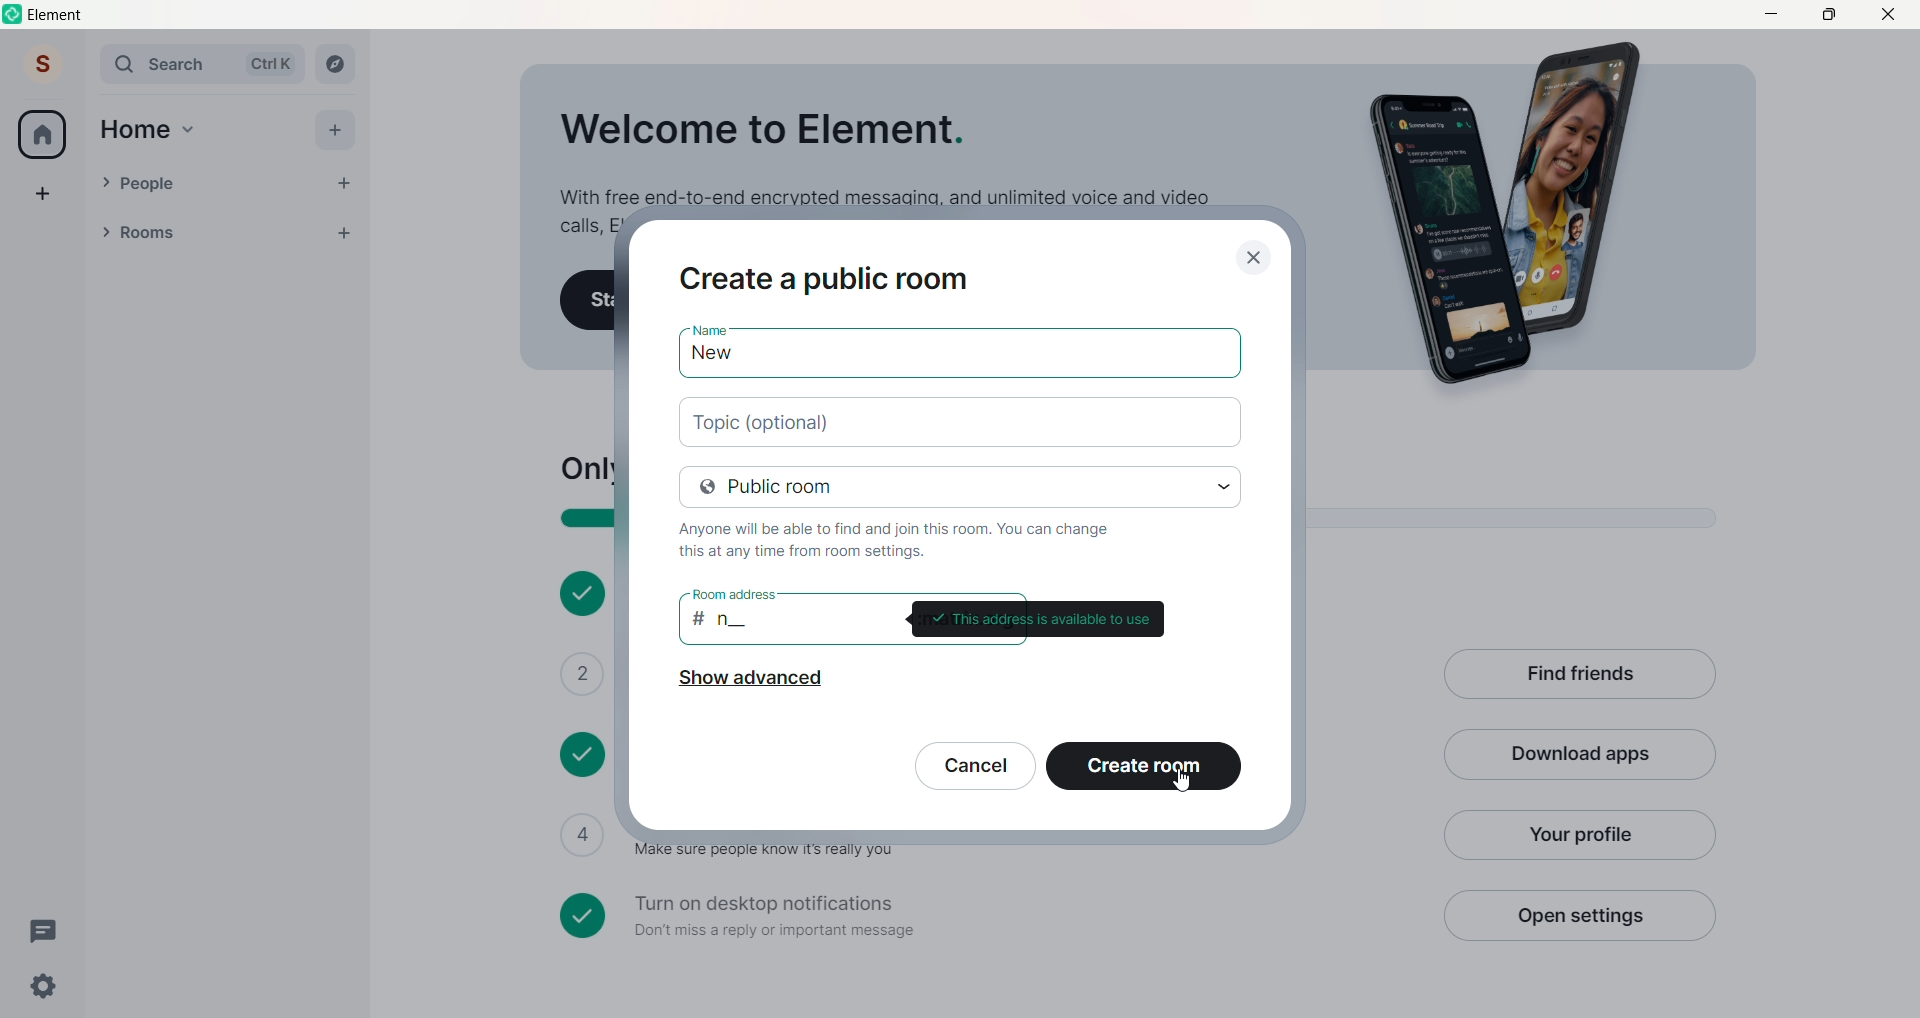  What do you see at coordinates (1577, 835) in the screenshot?
I see `Your Profile` at bounding box center [1577, 835].